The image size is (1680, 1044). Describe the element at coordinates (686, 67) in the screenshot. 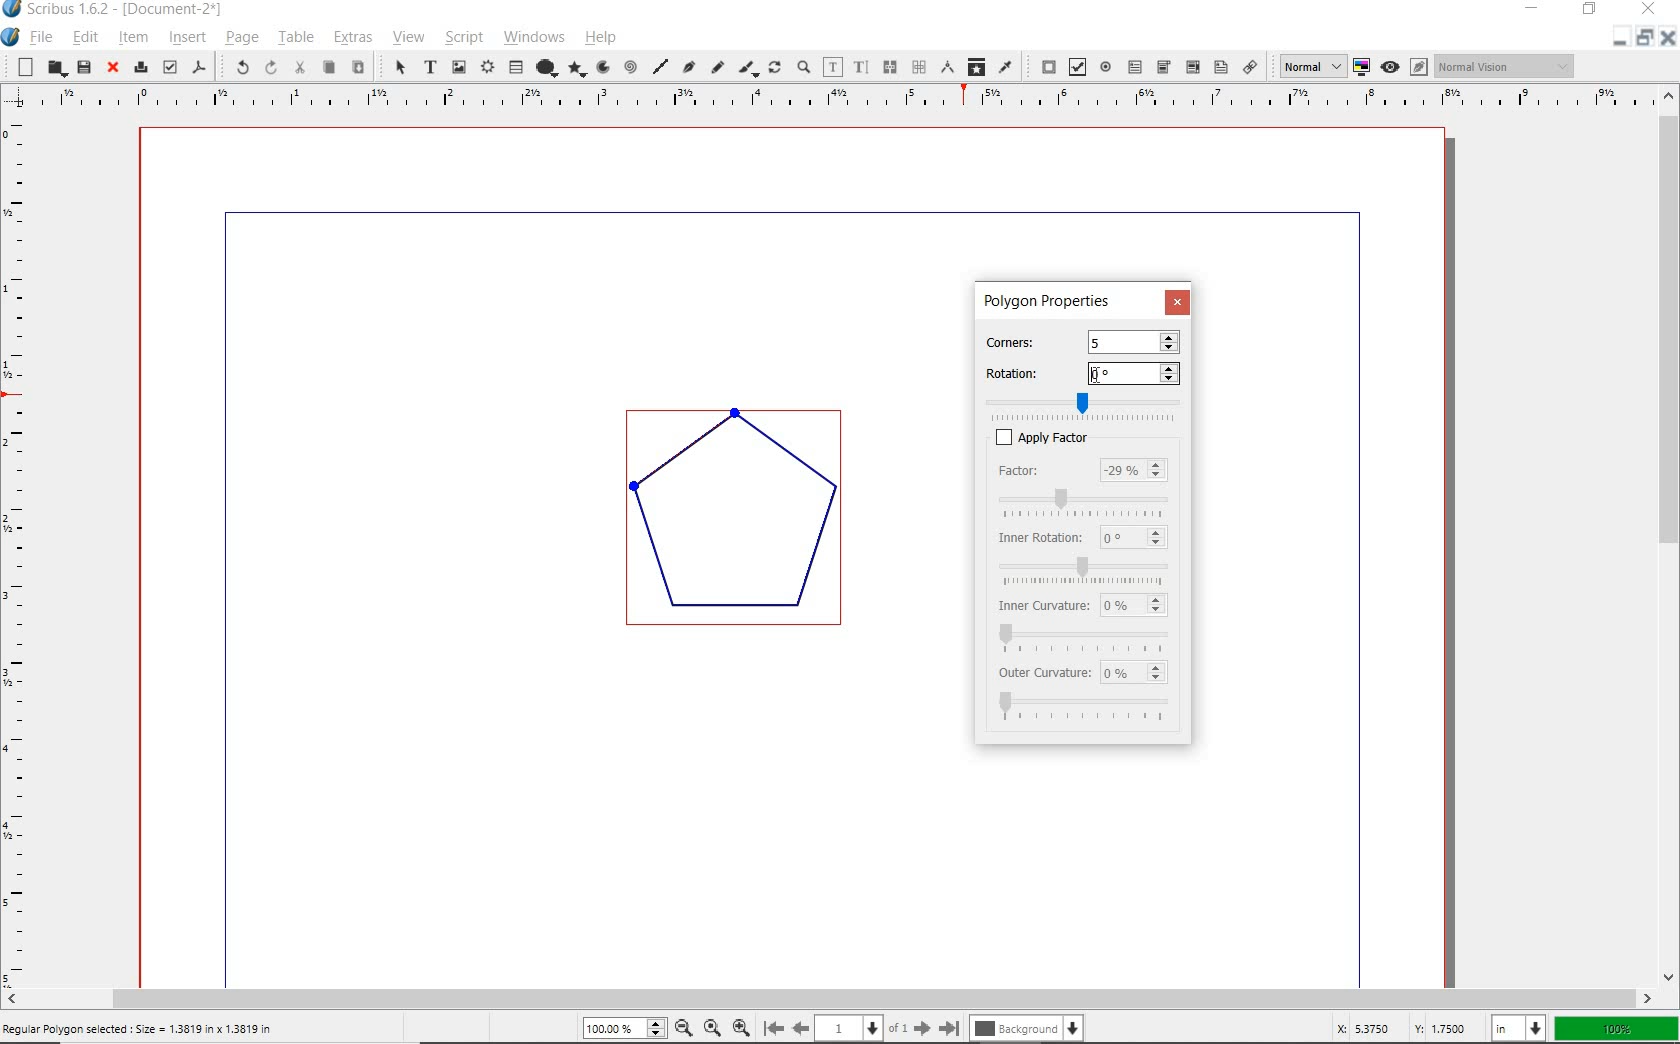

I see `Bezier curve` at that location.